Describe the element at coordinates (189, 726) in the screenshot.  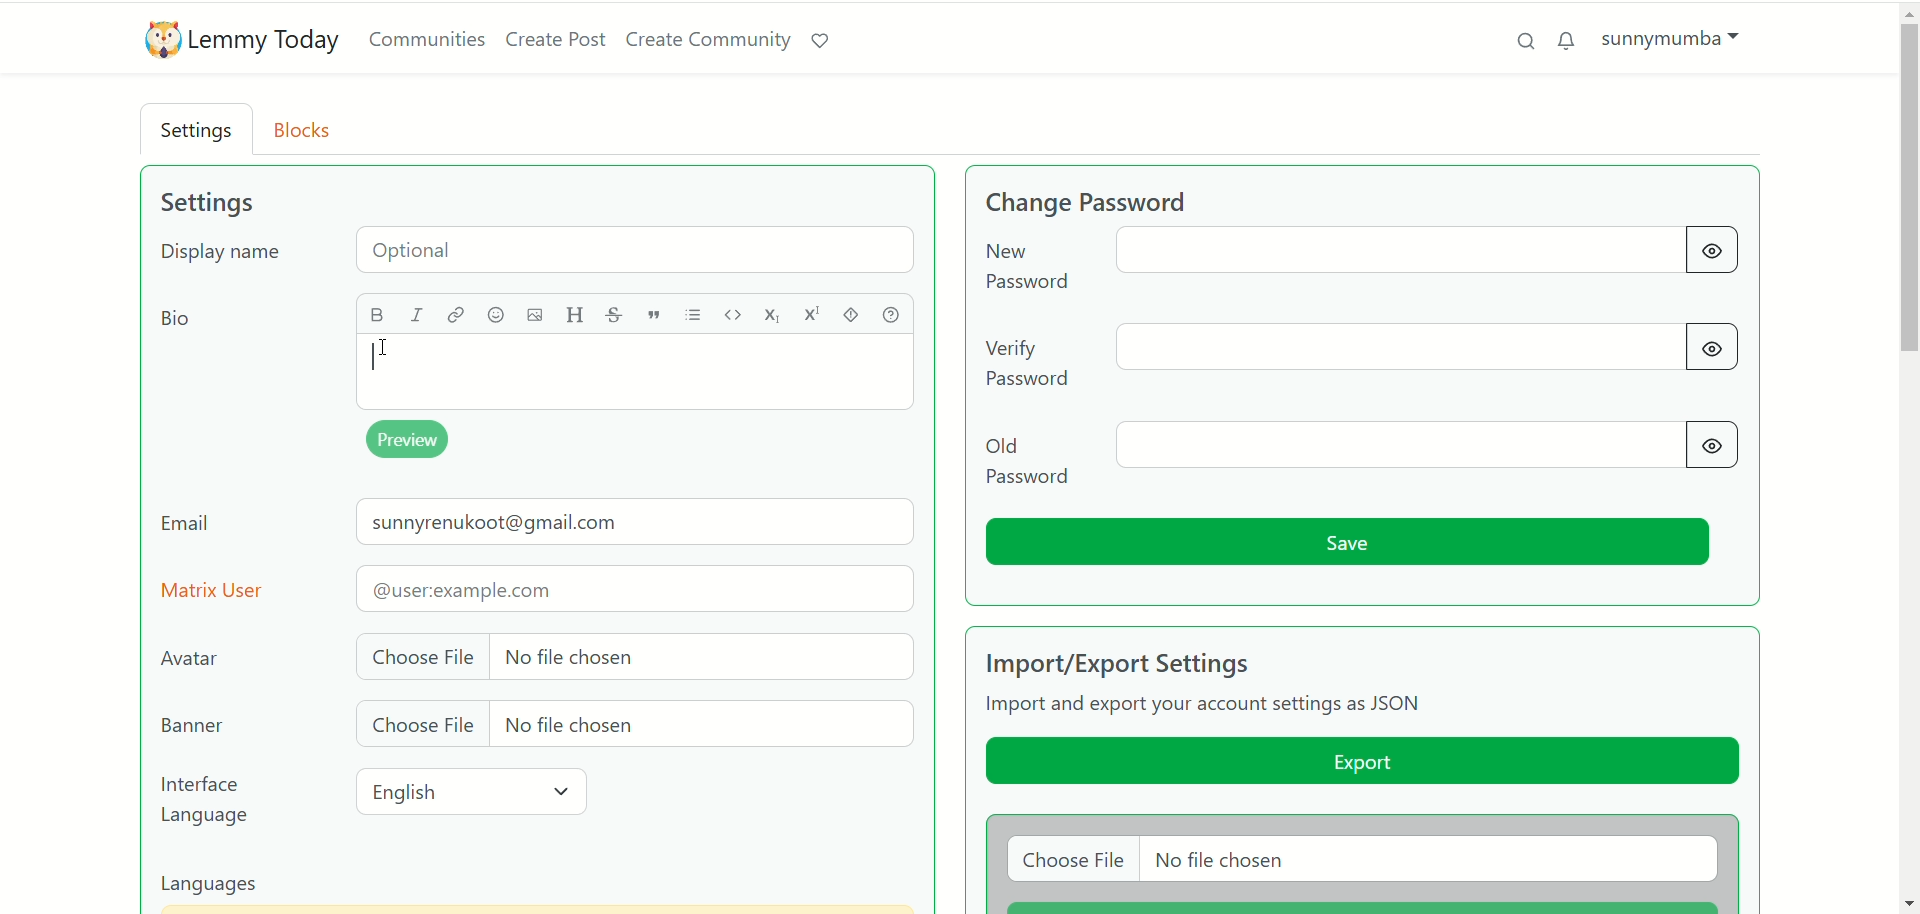
I see `banner` at that location.